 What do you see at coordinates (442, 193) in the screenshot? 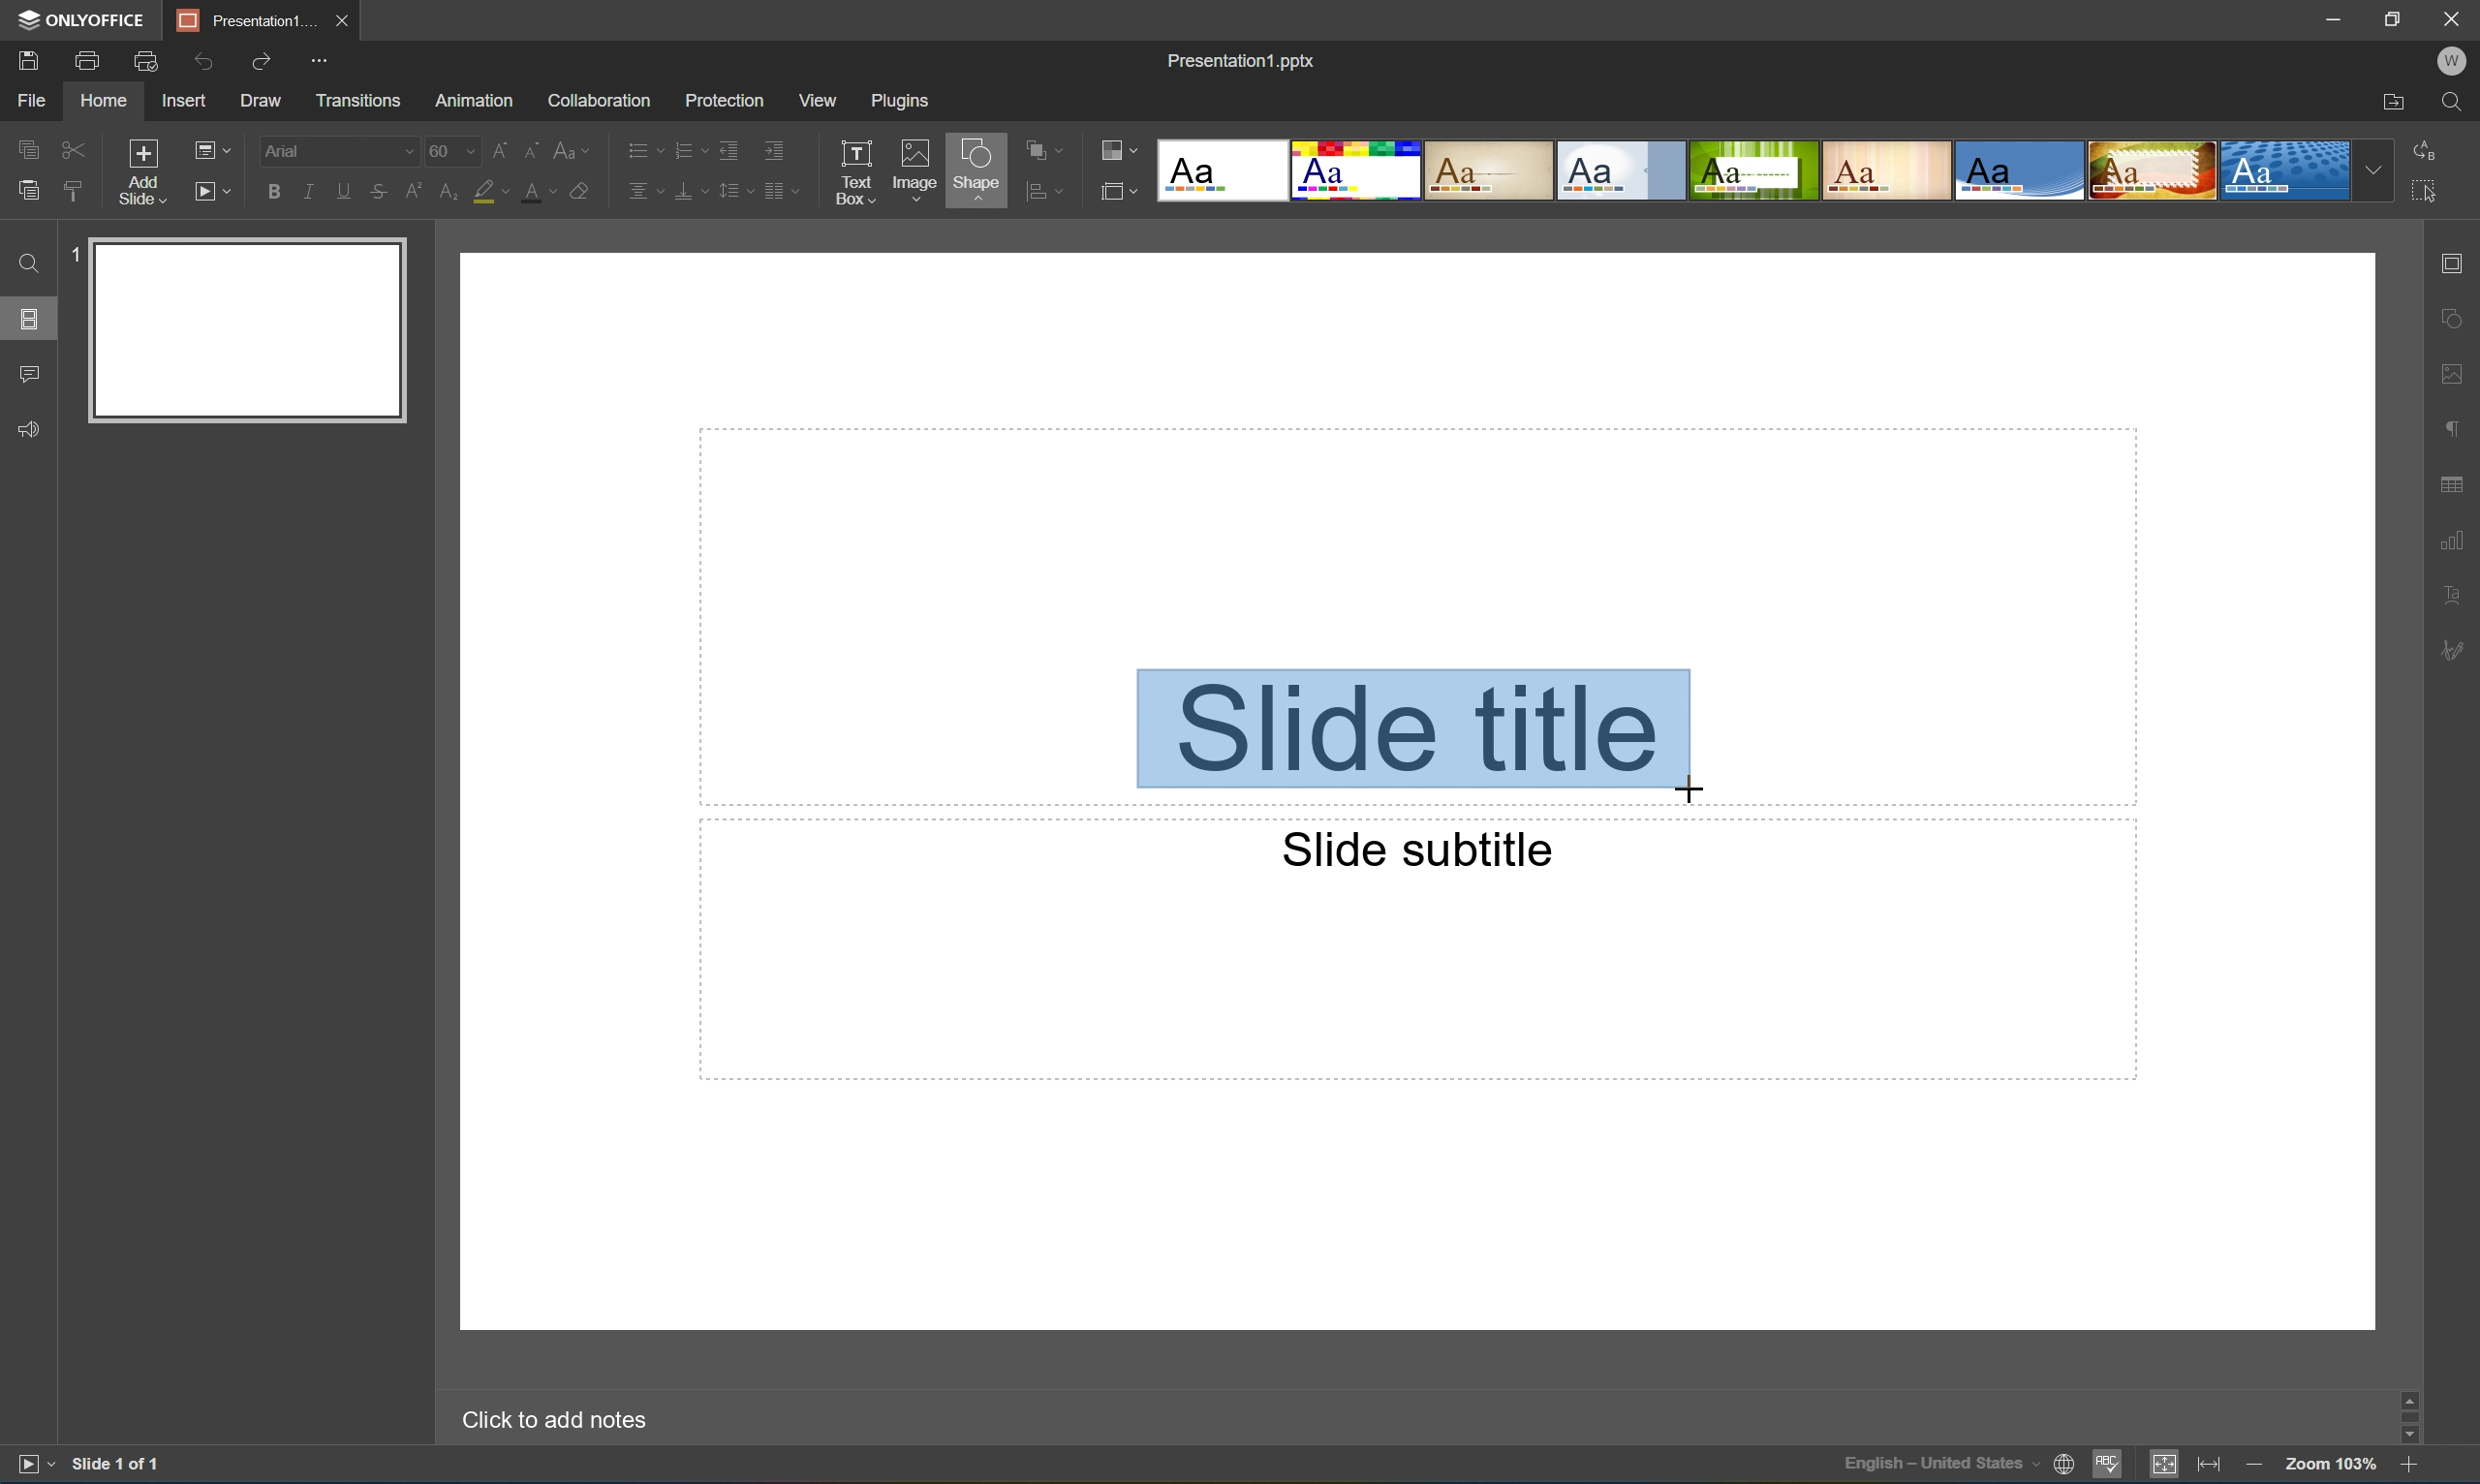
I see `Subscript` at bounding box center [442, 193].